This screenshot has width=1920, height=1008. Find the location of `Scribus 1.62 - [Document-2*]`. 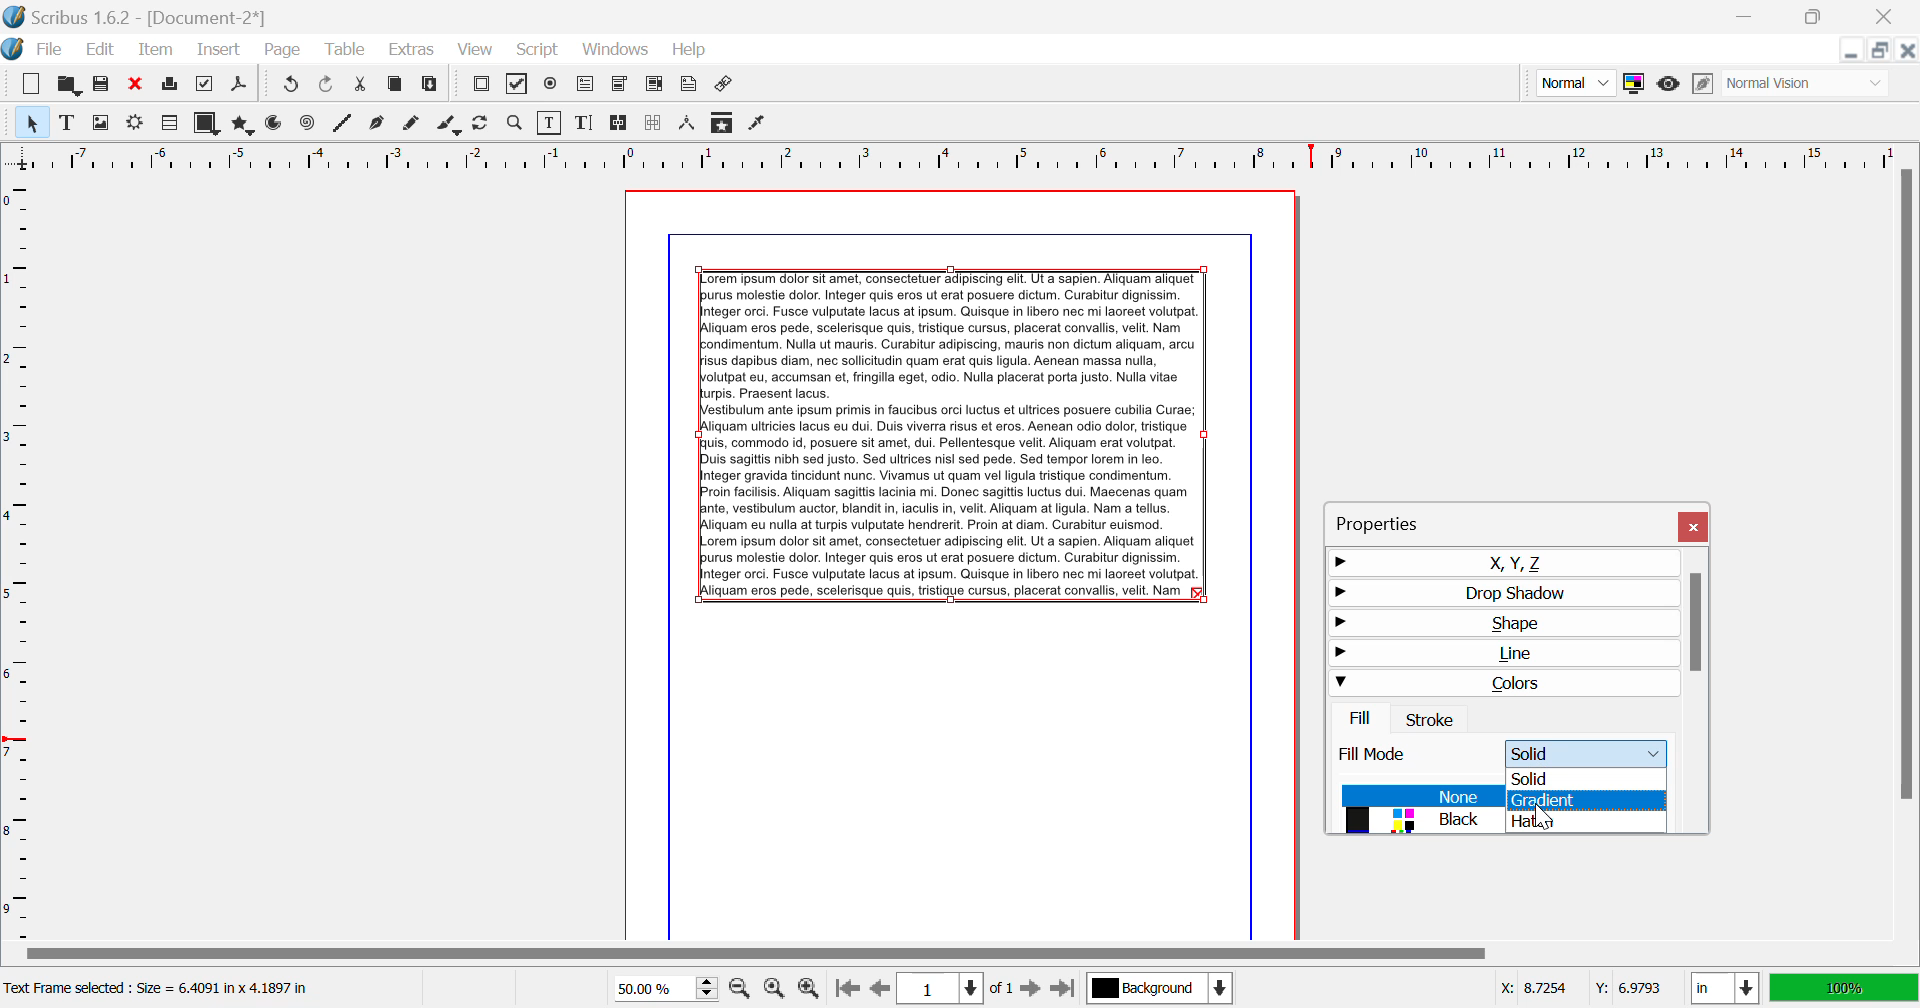

Scribus 1.62 - [Document-2*] is located at coordinates (137, 17).